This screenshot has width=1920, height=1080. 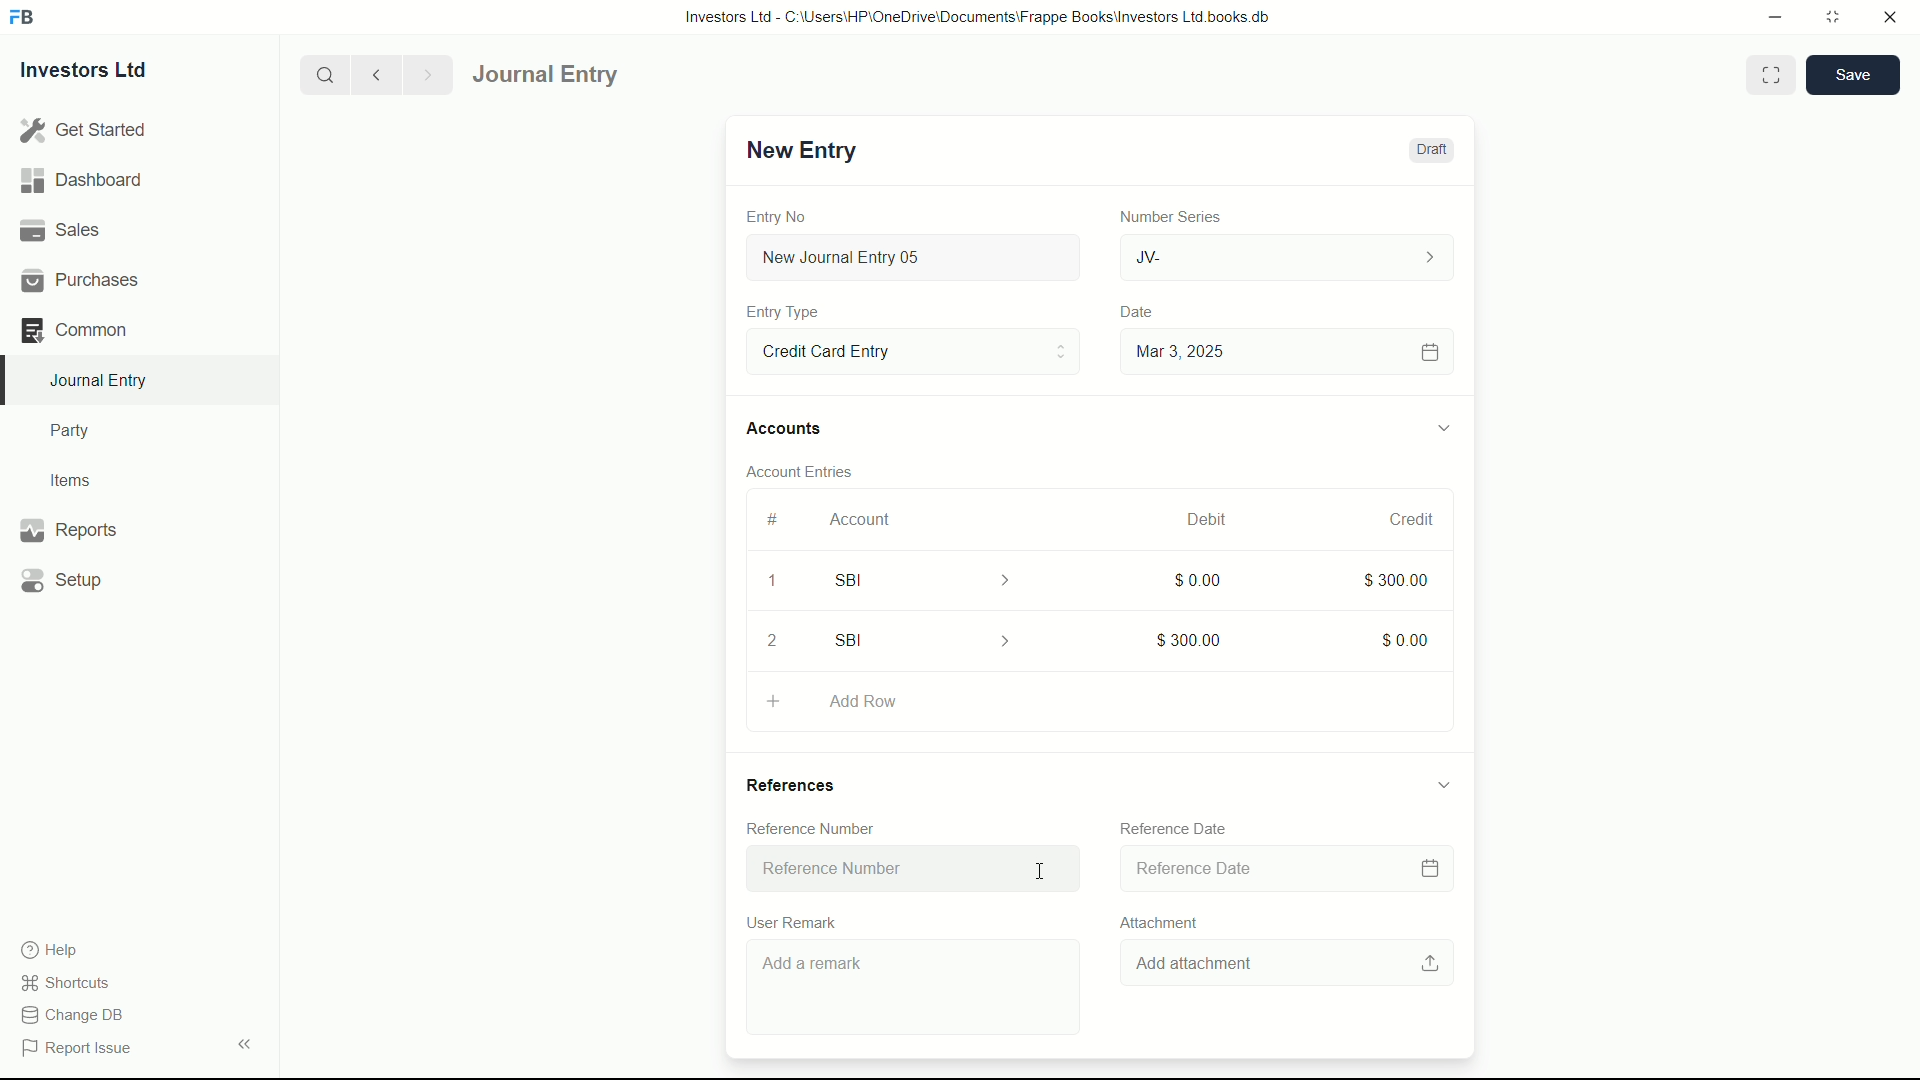 I want to click on Reference Date, so click(x=1280, y=870).